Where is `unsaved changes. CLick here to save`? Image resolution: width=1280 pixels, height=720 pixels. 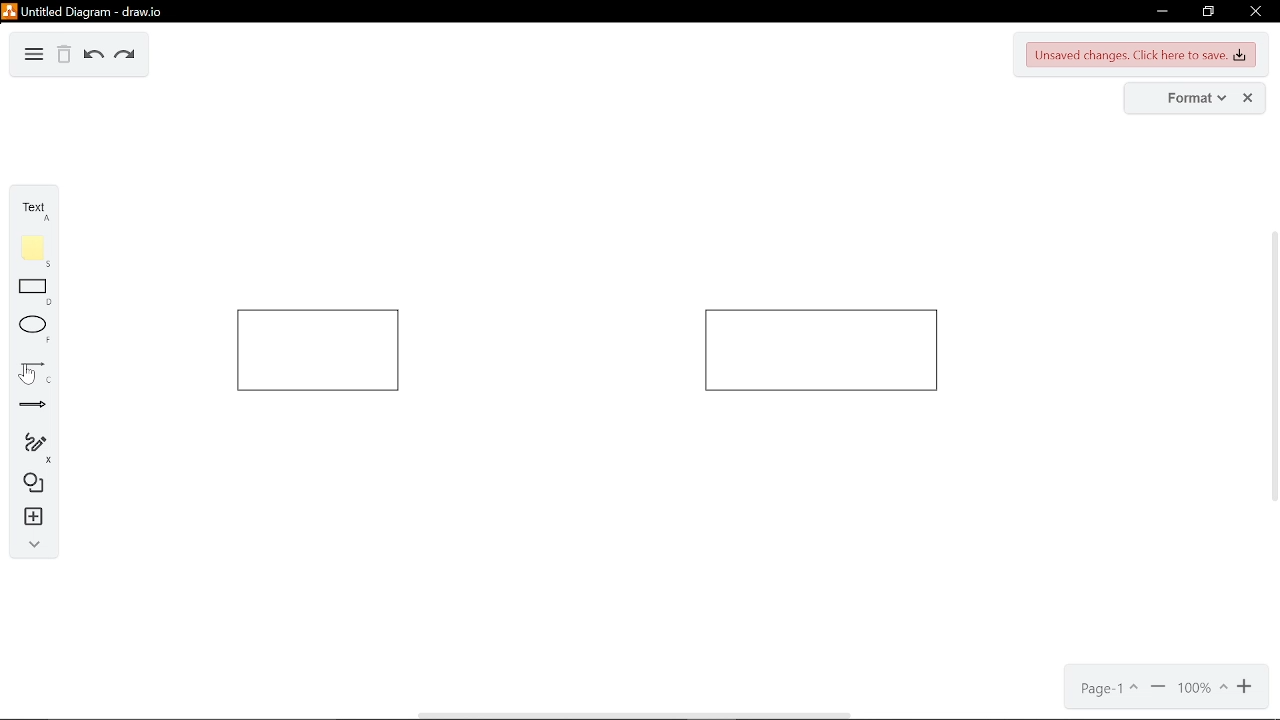
unsaved changes. CLick here to save is located at coordinates (1138, 55).